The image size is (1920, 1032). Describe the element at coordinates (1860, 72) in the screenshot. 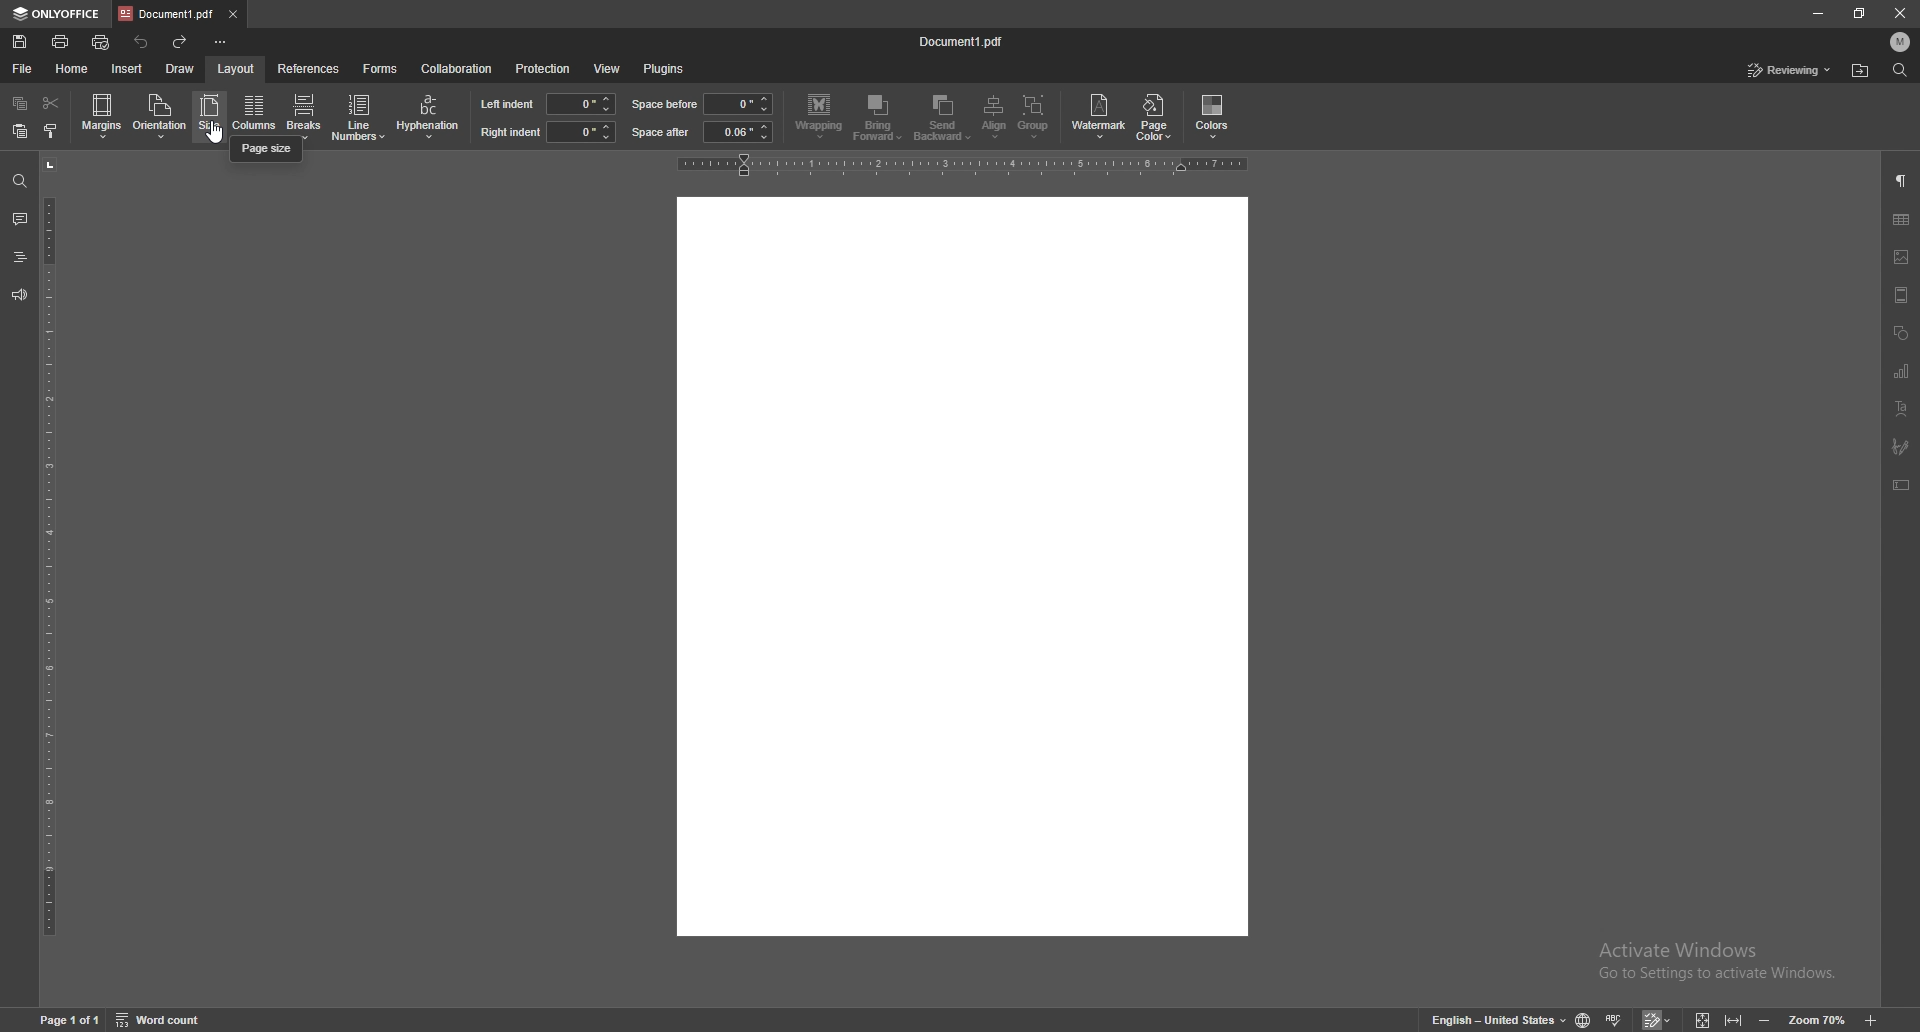

I see `locate file` at that location.